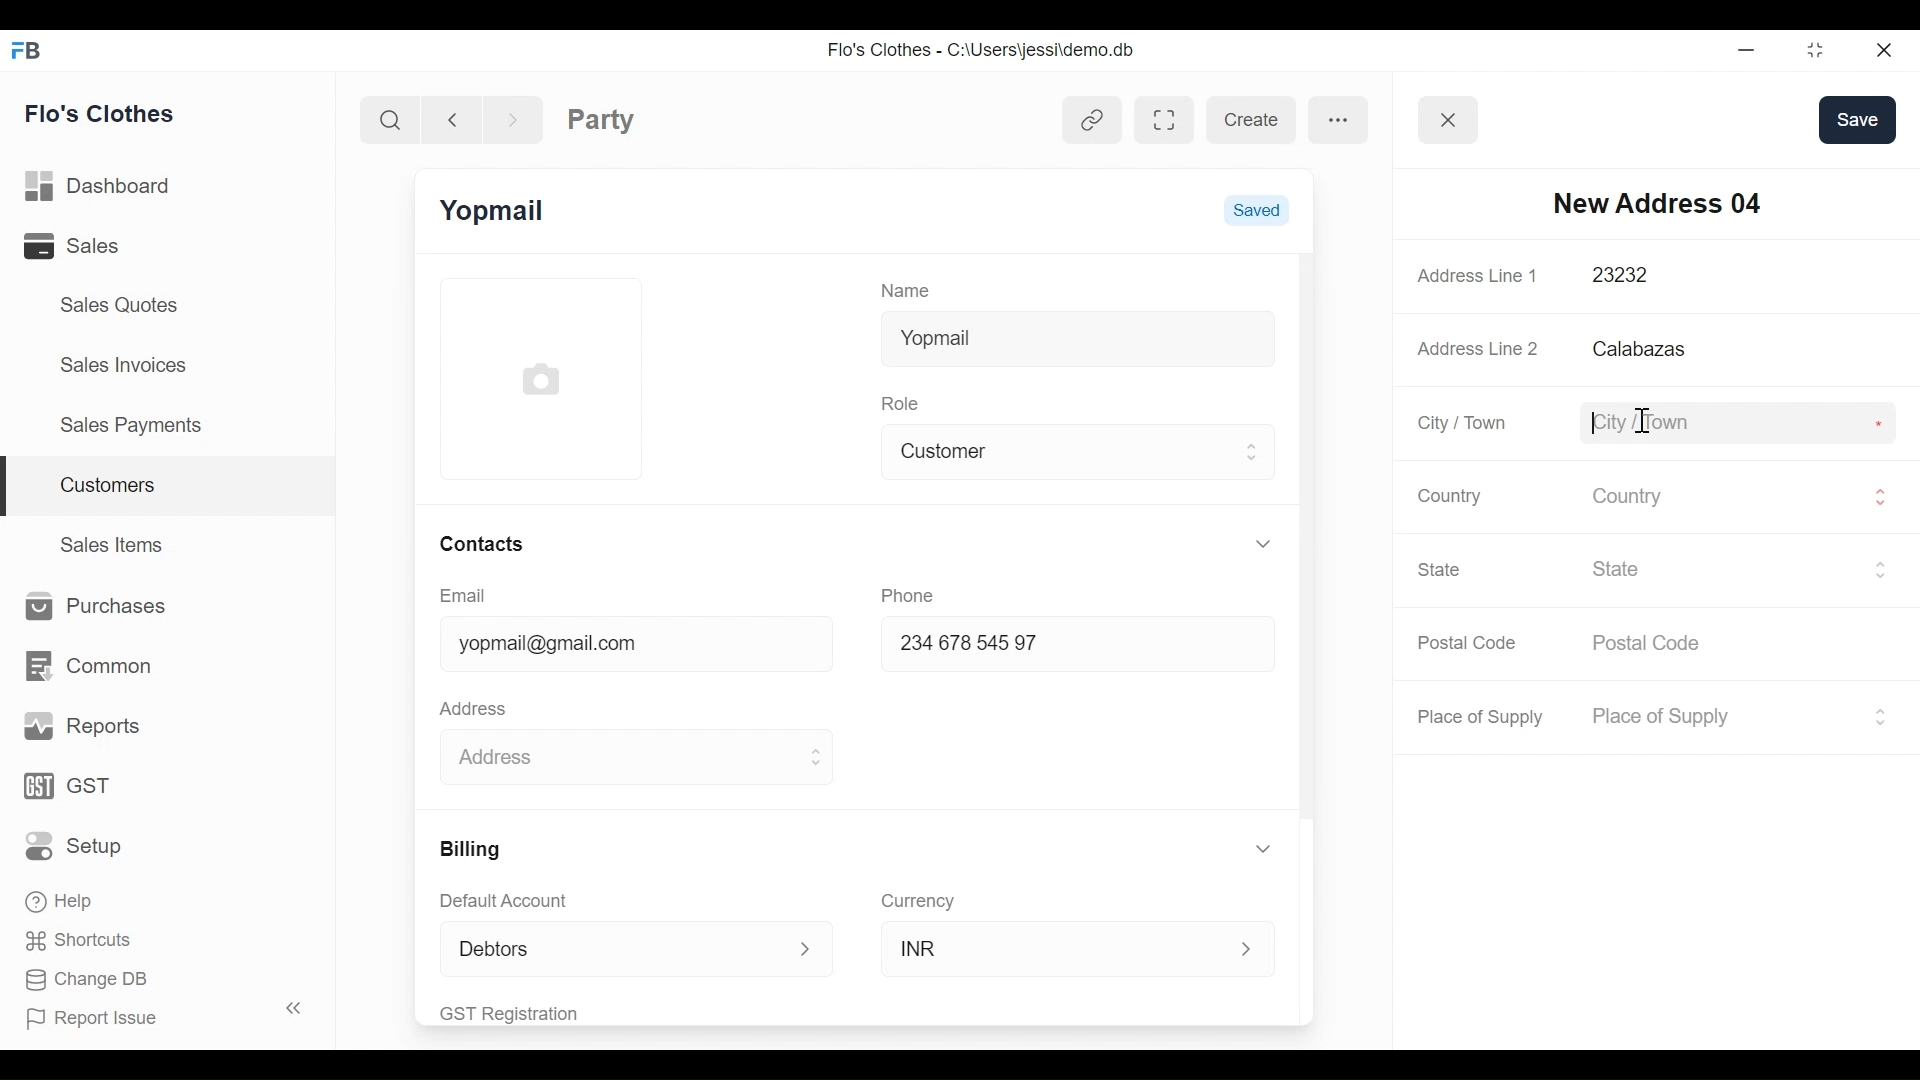 Image resolution: width=1920 pixels, height=1080 pixels. I want to click on Role, so click(904, 401).